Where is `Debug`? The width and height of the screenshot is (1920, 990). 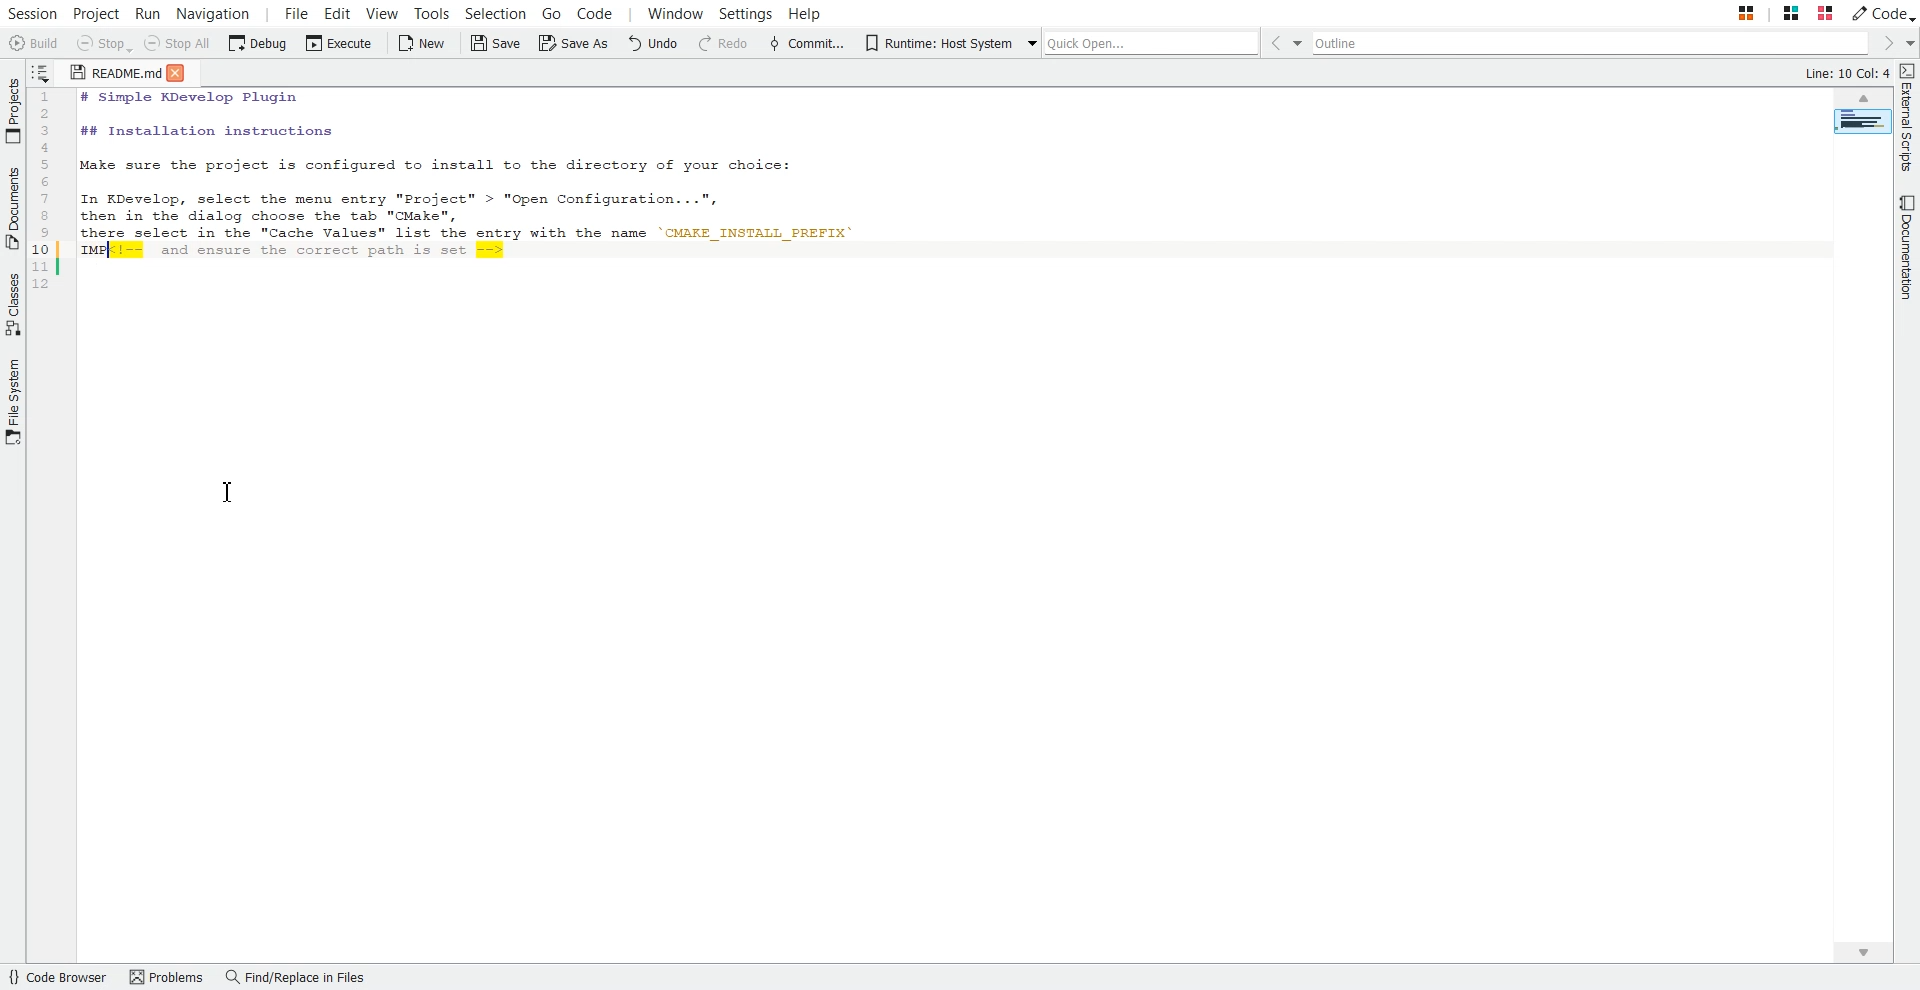 Debug is located at coordinates (256, 44).